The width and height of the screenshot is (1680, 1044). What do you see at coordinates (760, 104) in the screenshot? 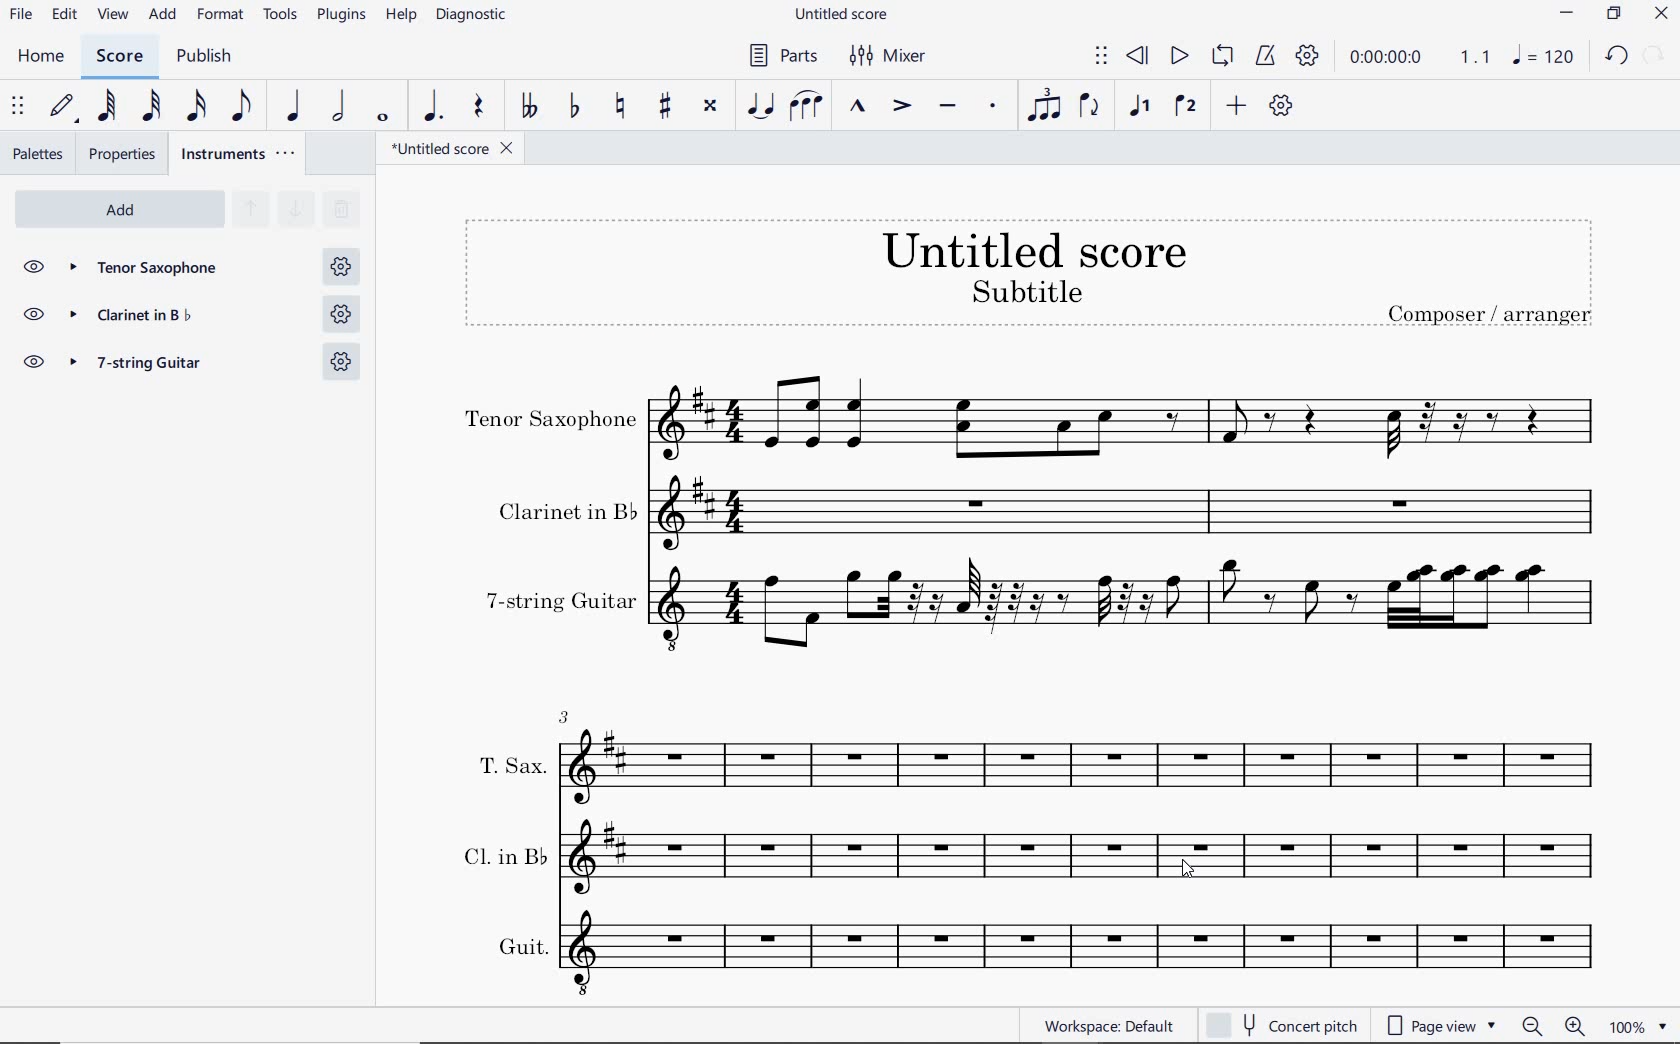
I see `TIE` at bounding box center [760, 104].